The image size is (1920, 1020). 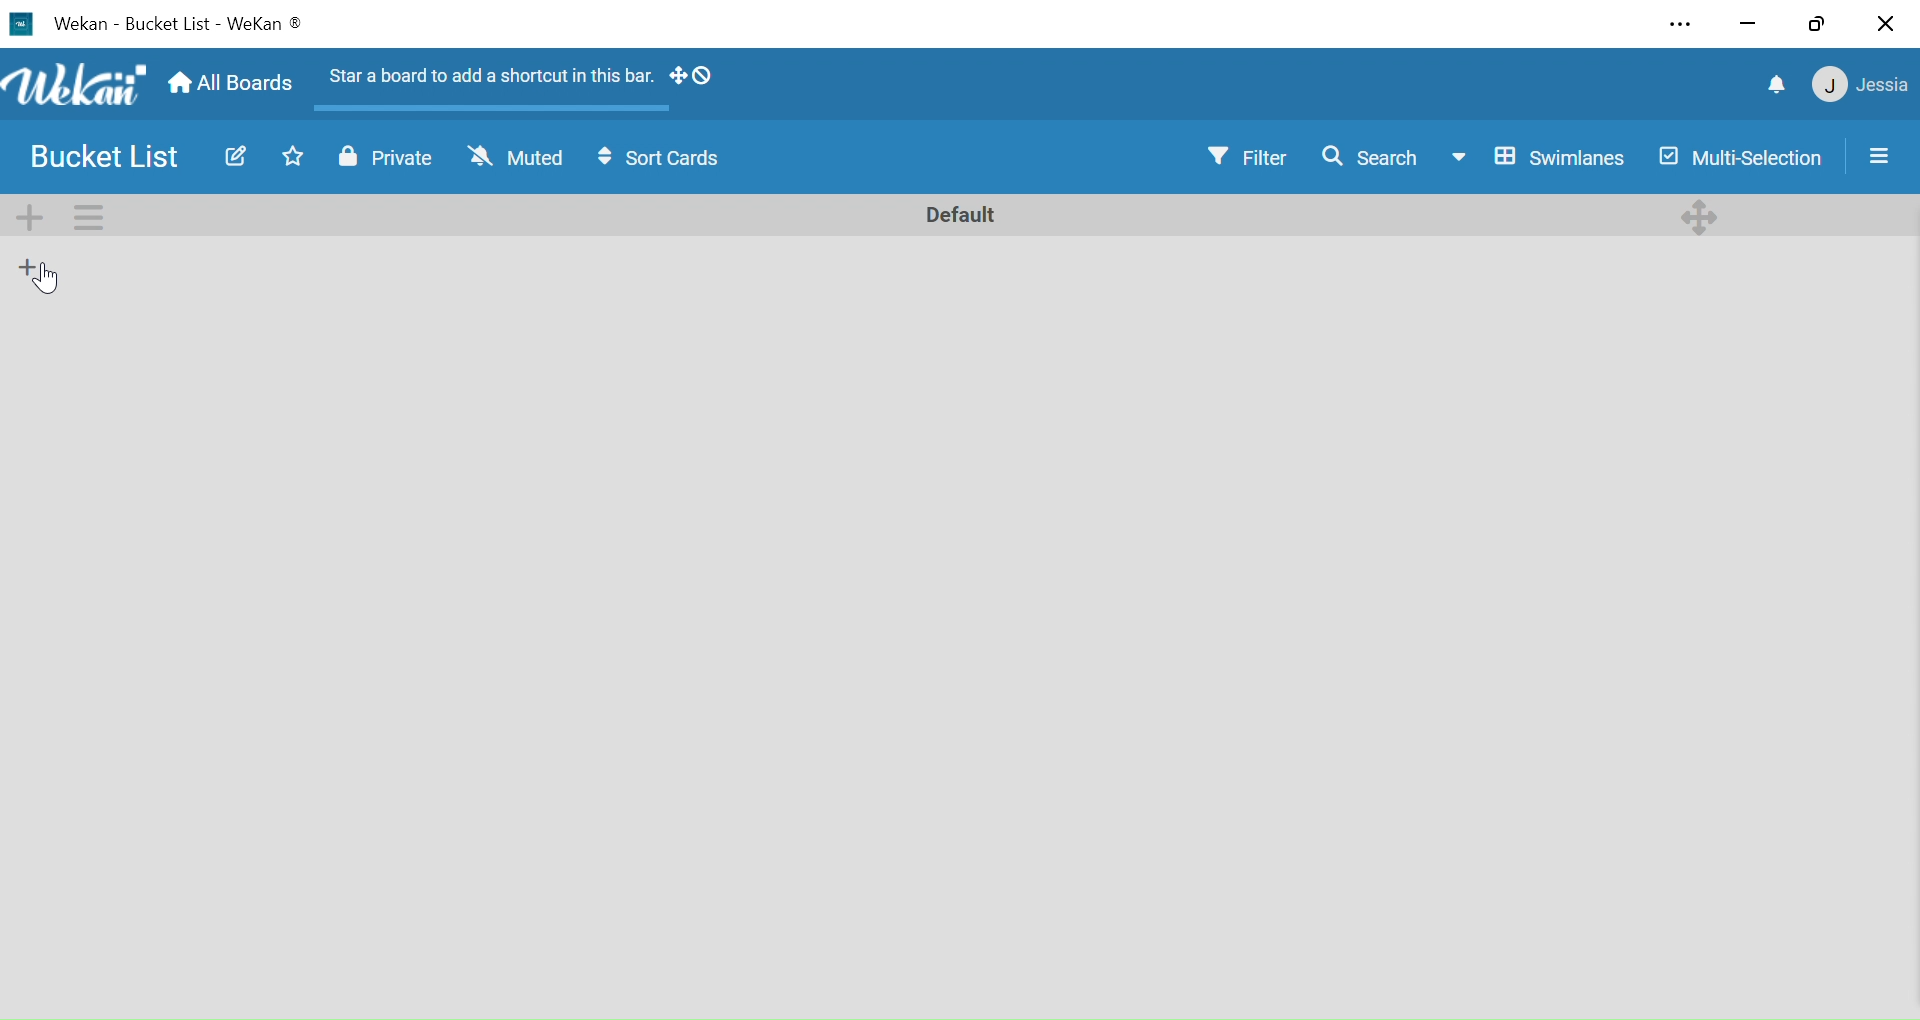 I want to click on Username, so click(x=1884, y=87).